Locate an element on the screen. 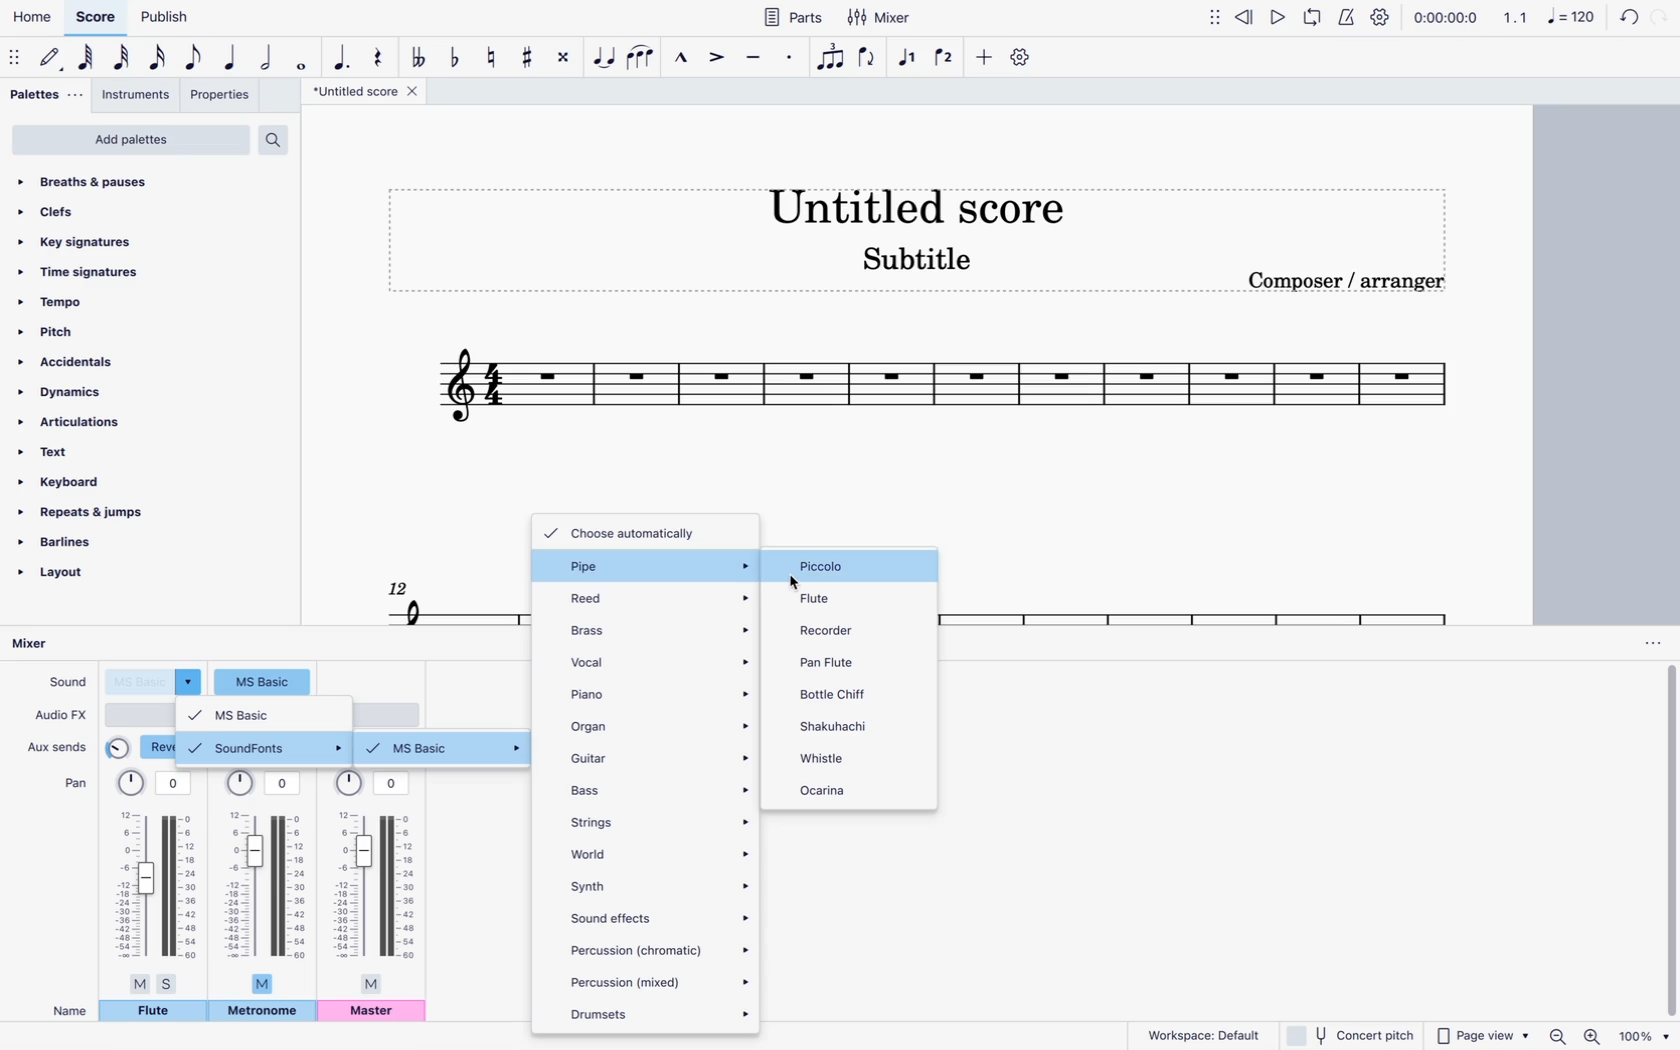 This screenshot has width=1680, height=1050. audio fx is located at coordinates (61, 715).